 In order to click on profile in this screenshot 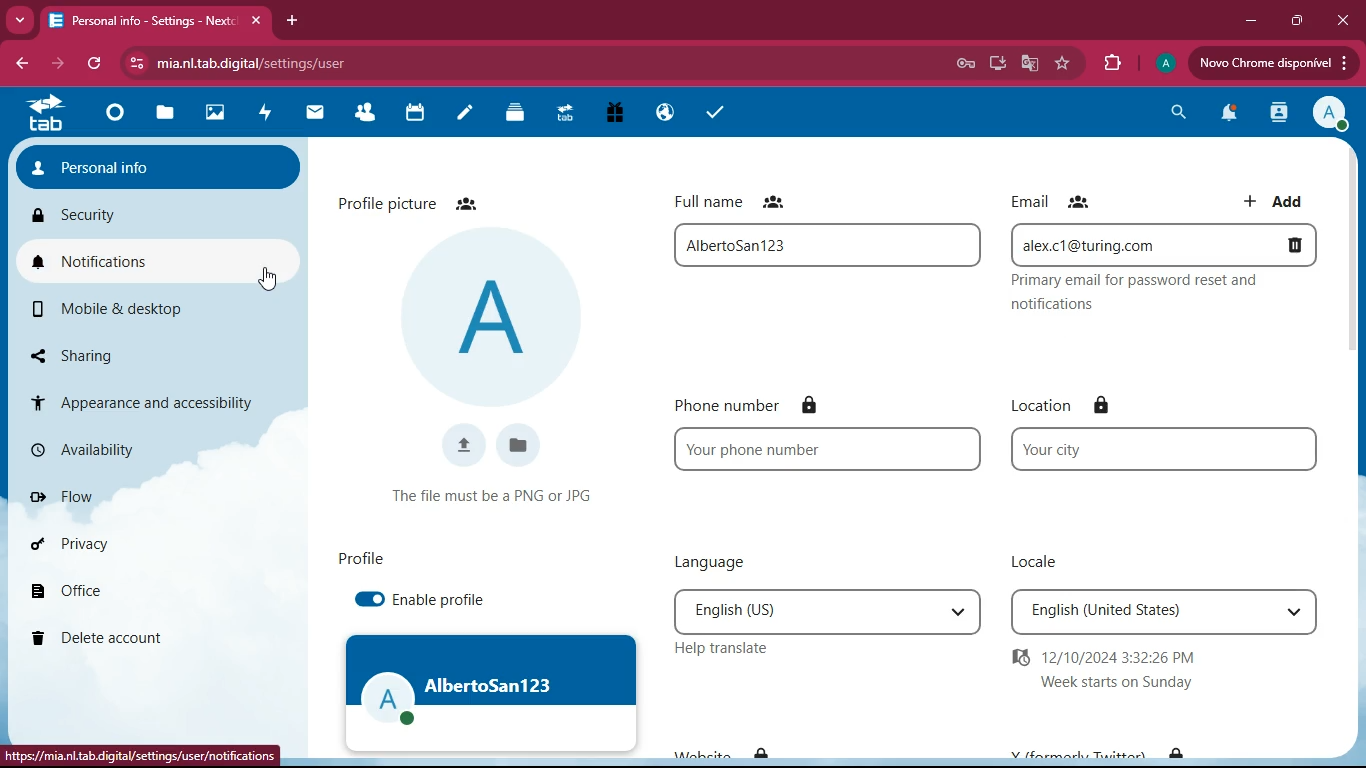, I will do `click(495, 693)`.